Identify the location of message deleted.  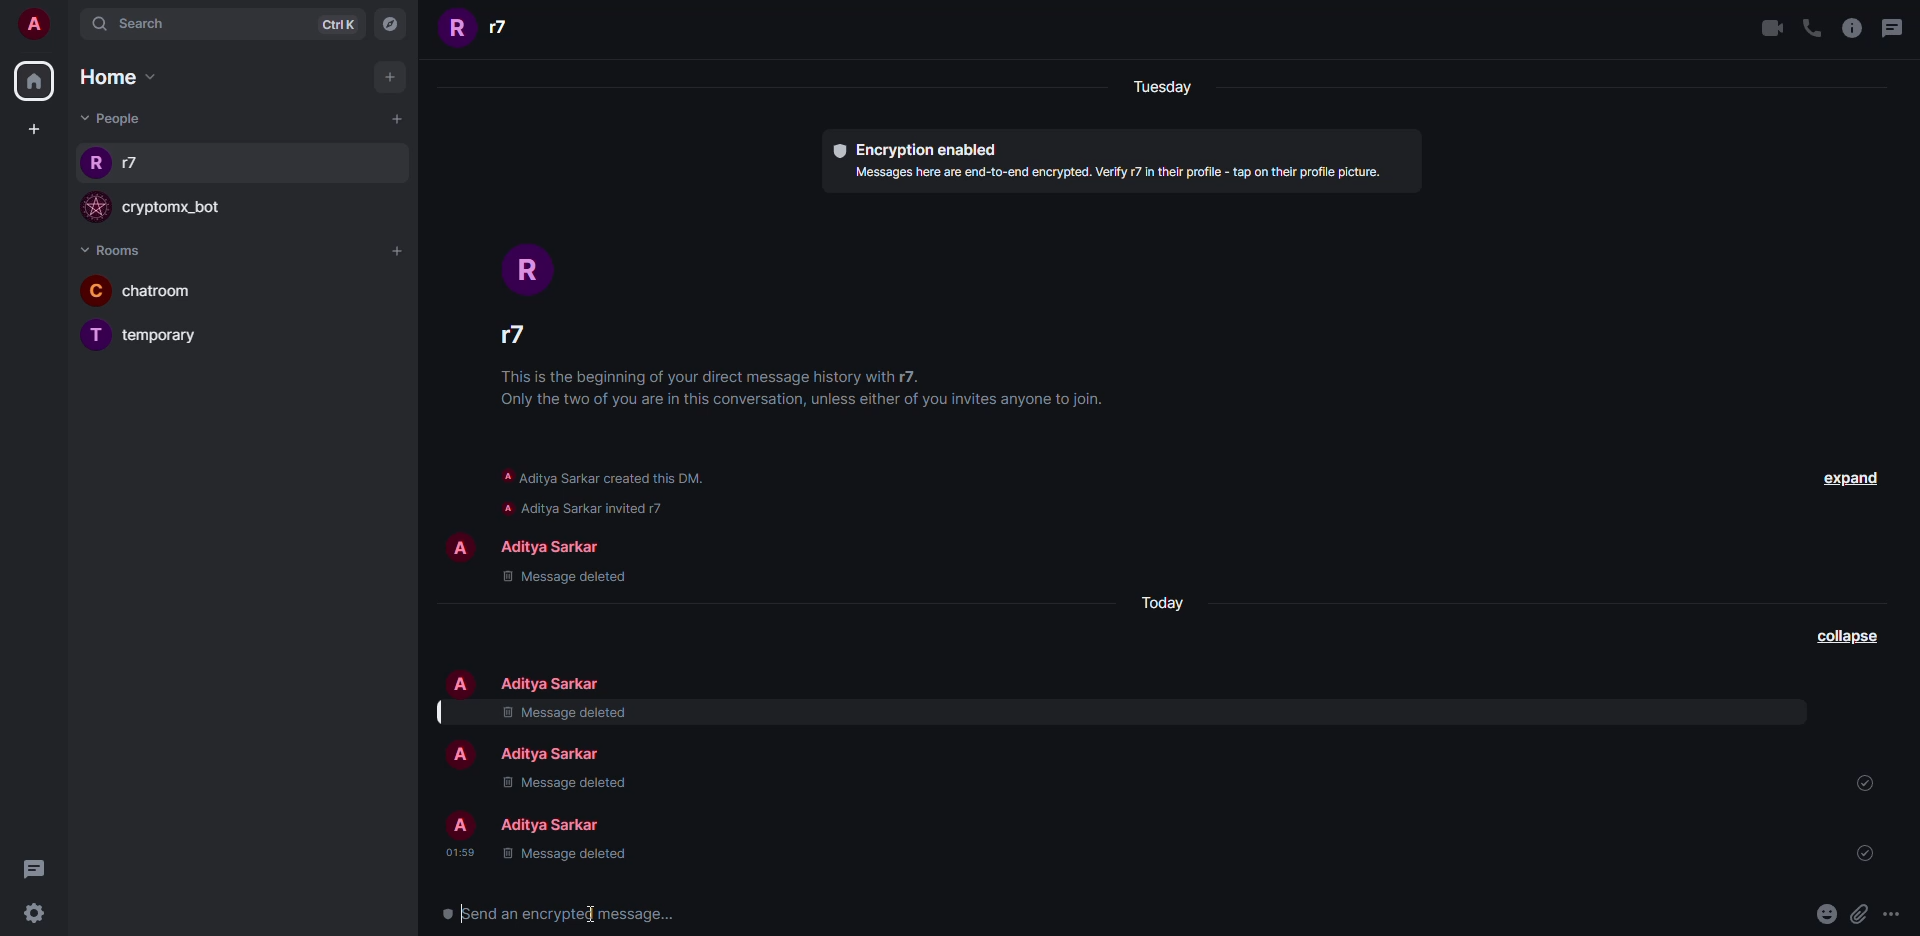
(563, 578).